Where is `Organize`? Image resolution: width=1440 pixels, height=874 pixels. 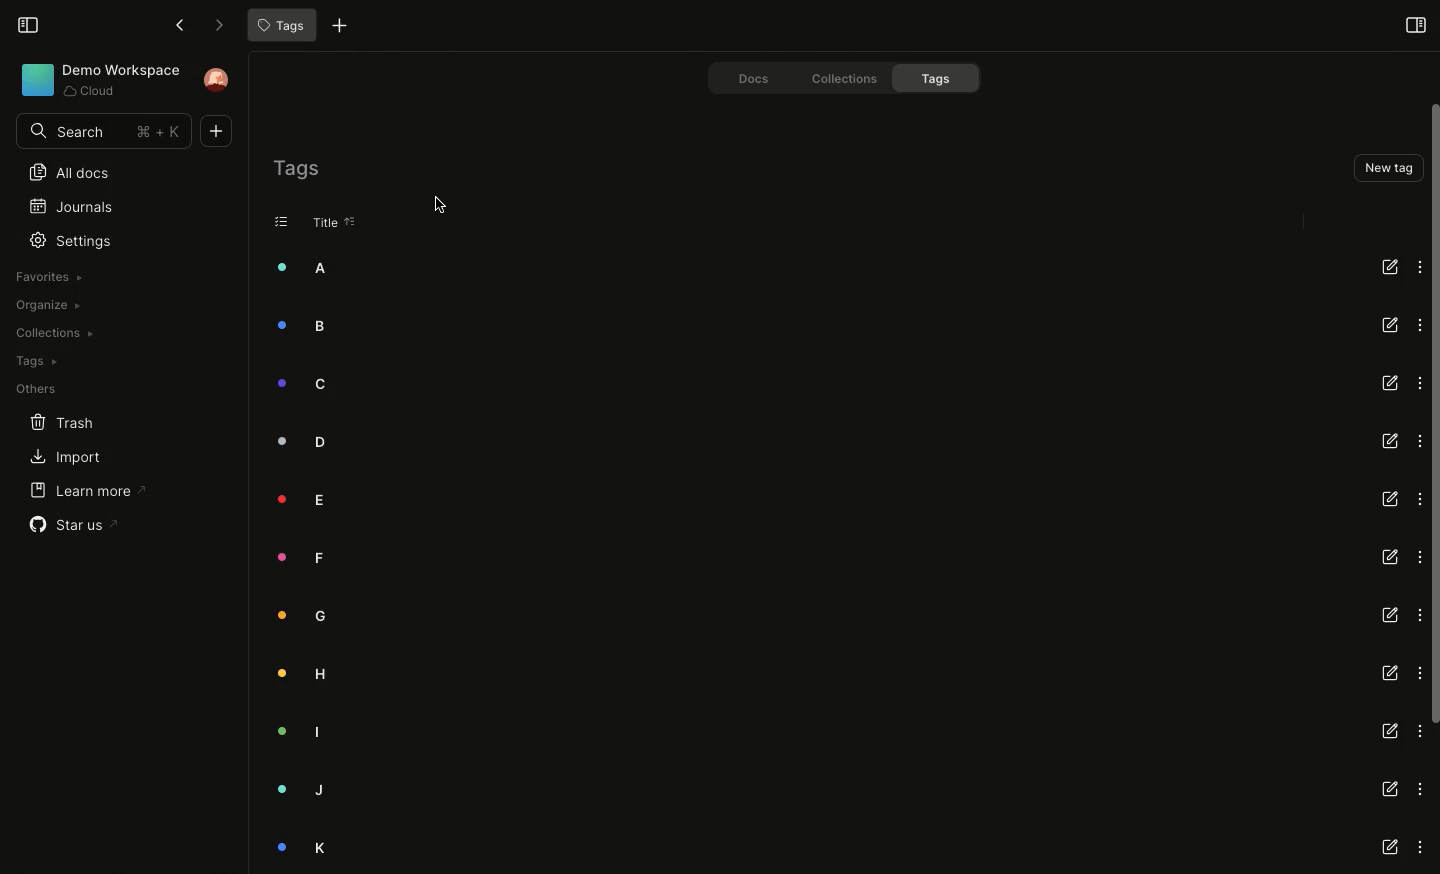
Organize is located at coordinates (45, 306).